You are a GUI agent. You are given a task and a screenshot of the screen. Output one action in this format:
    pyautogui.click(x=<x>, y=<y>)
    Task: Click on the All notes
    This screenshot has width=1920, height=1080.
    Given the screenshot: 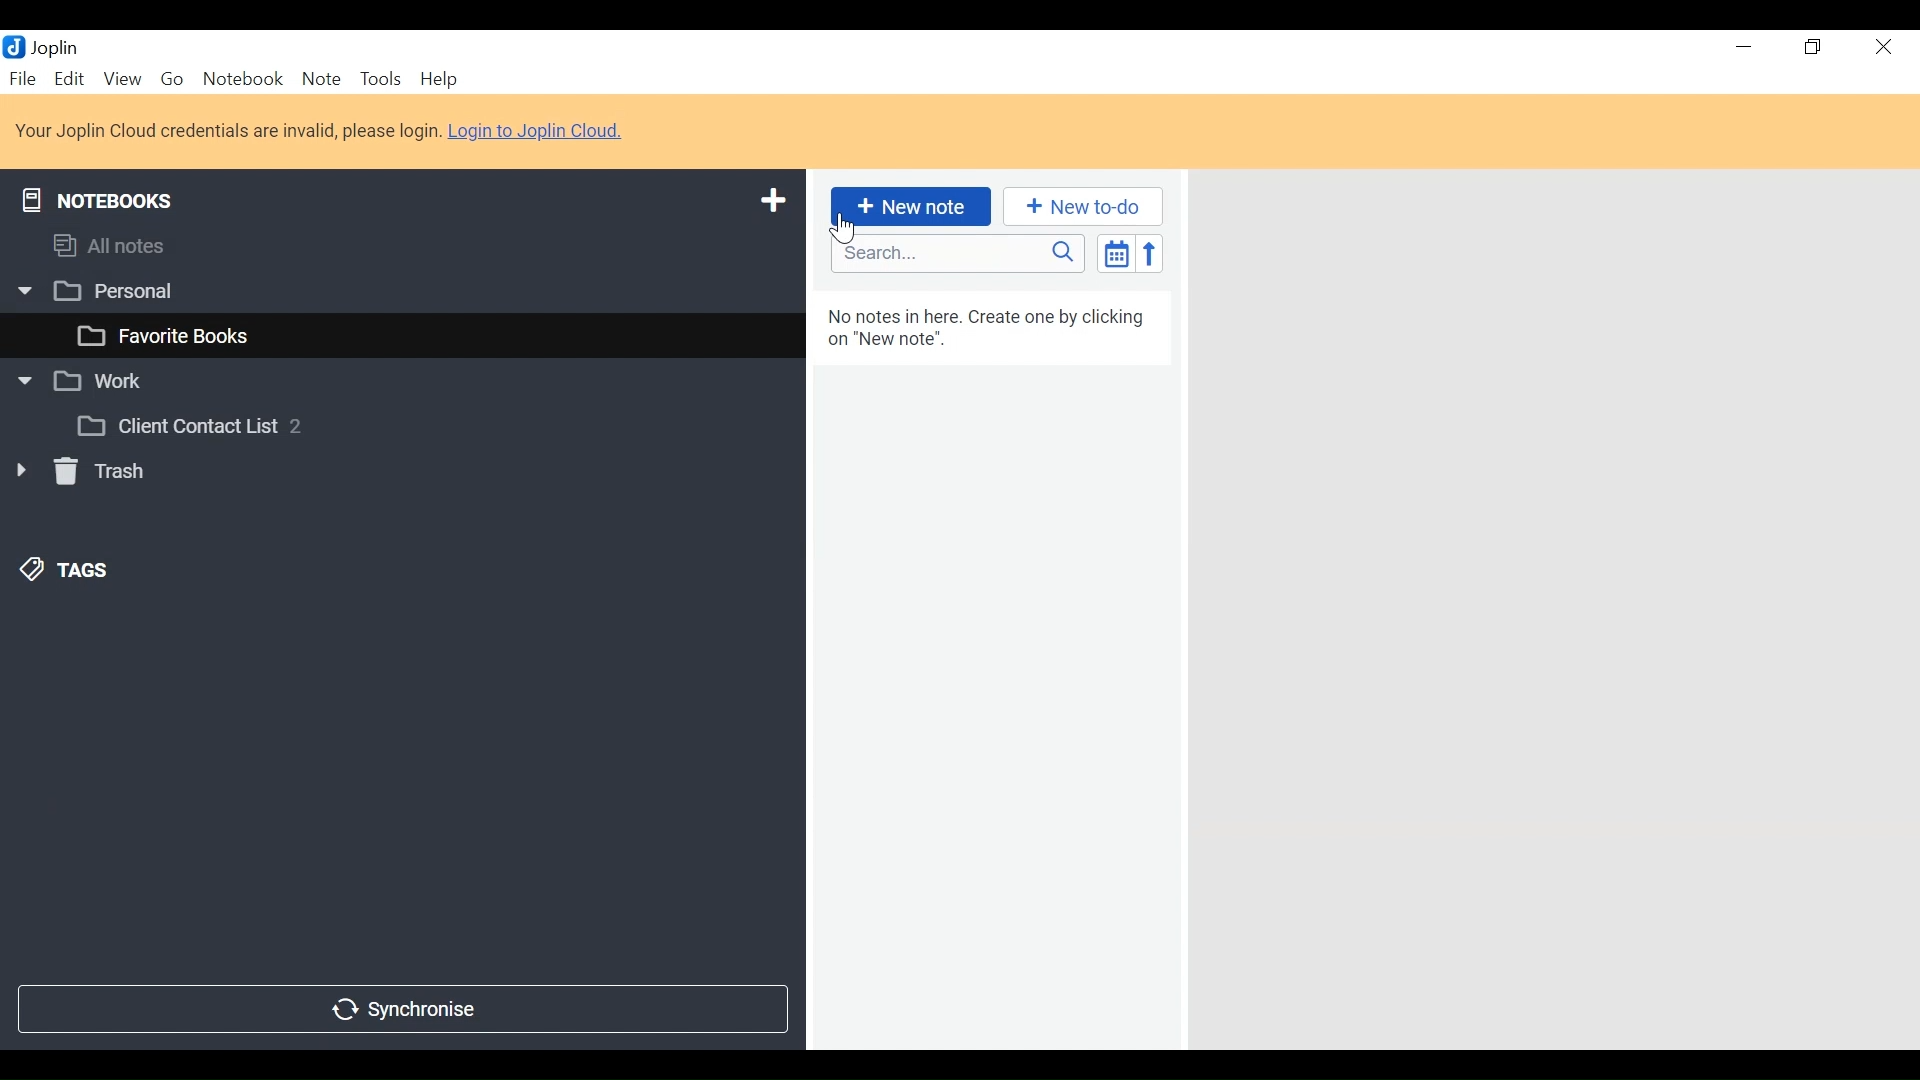 What is the action you would take?
    pyautogui.click(x=111, y=247)
    